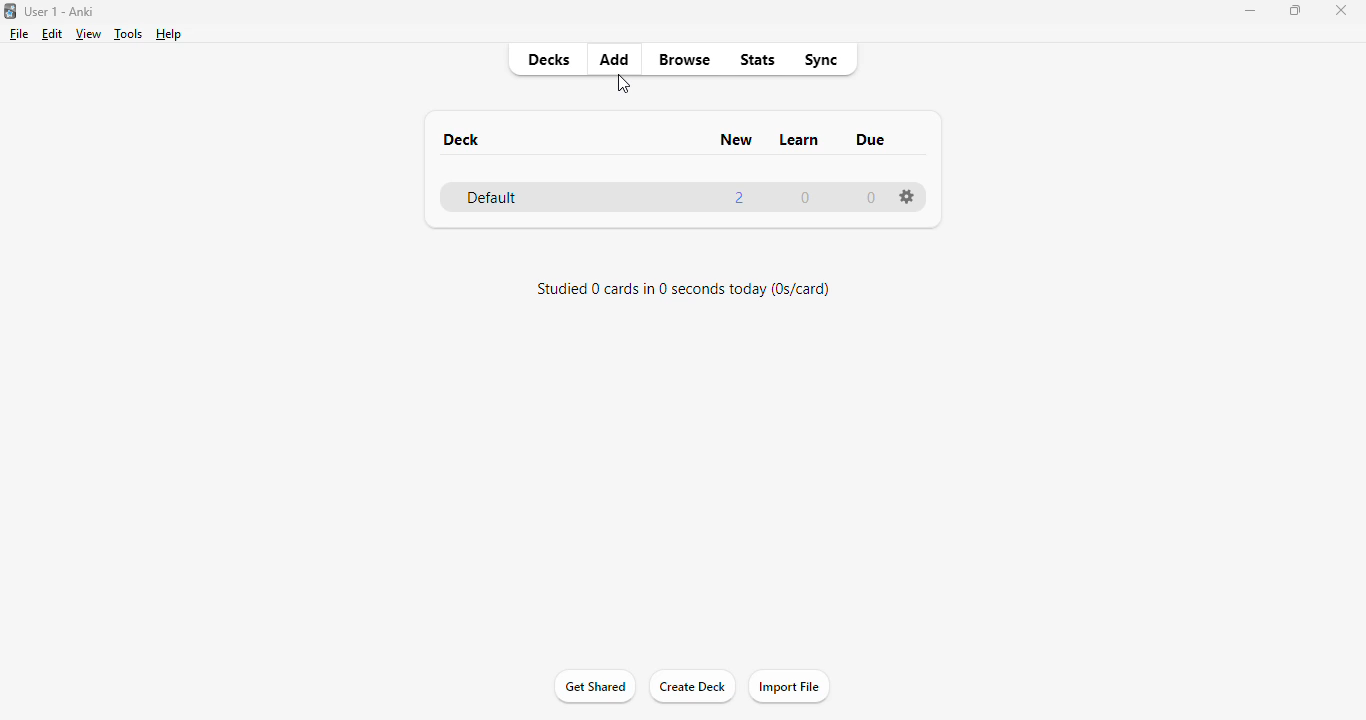 This screenshot has height=720, width=1366. I want to click on logo, so click(9, 11).